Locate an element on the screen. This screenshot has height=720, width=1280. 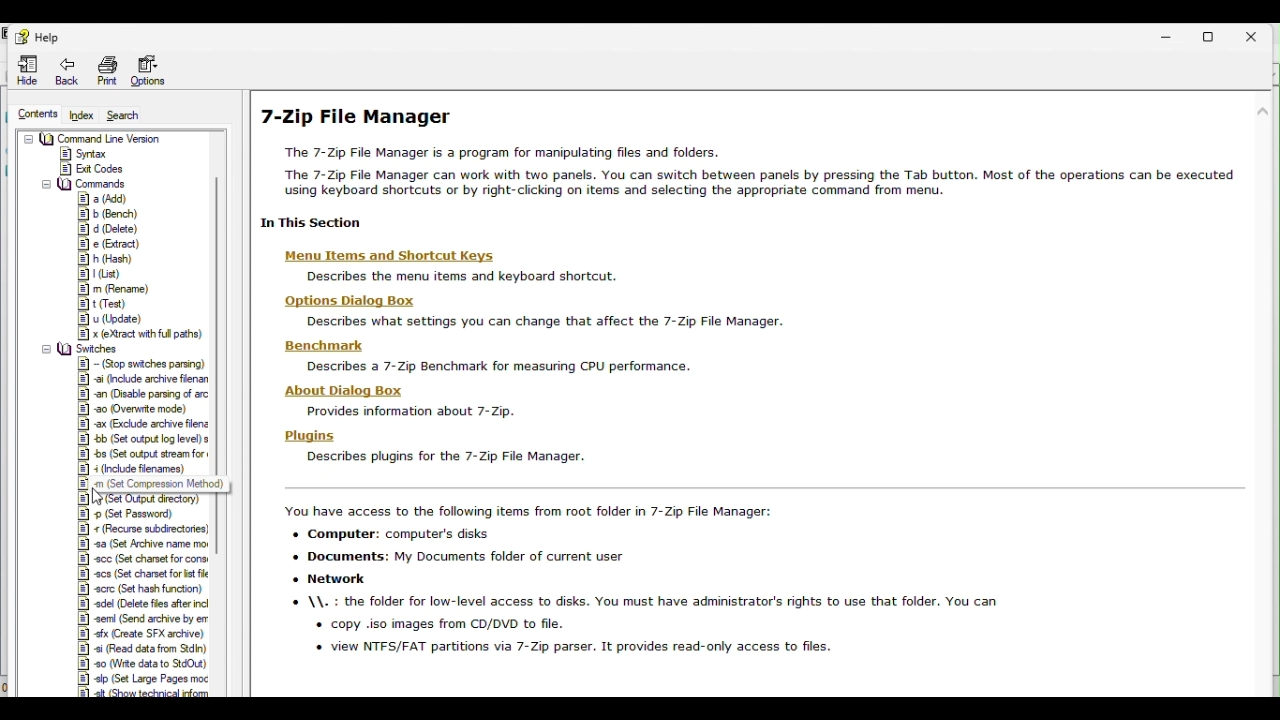
benchmark is located at coordinates (315, 347).